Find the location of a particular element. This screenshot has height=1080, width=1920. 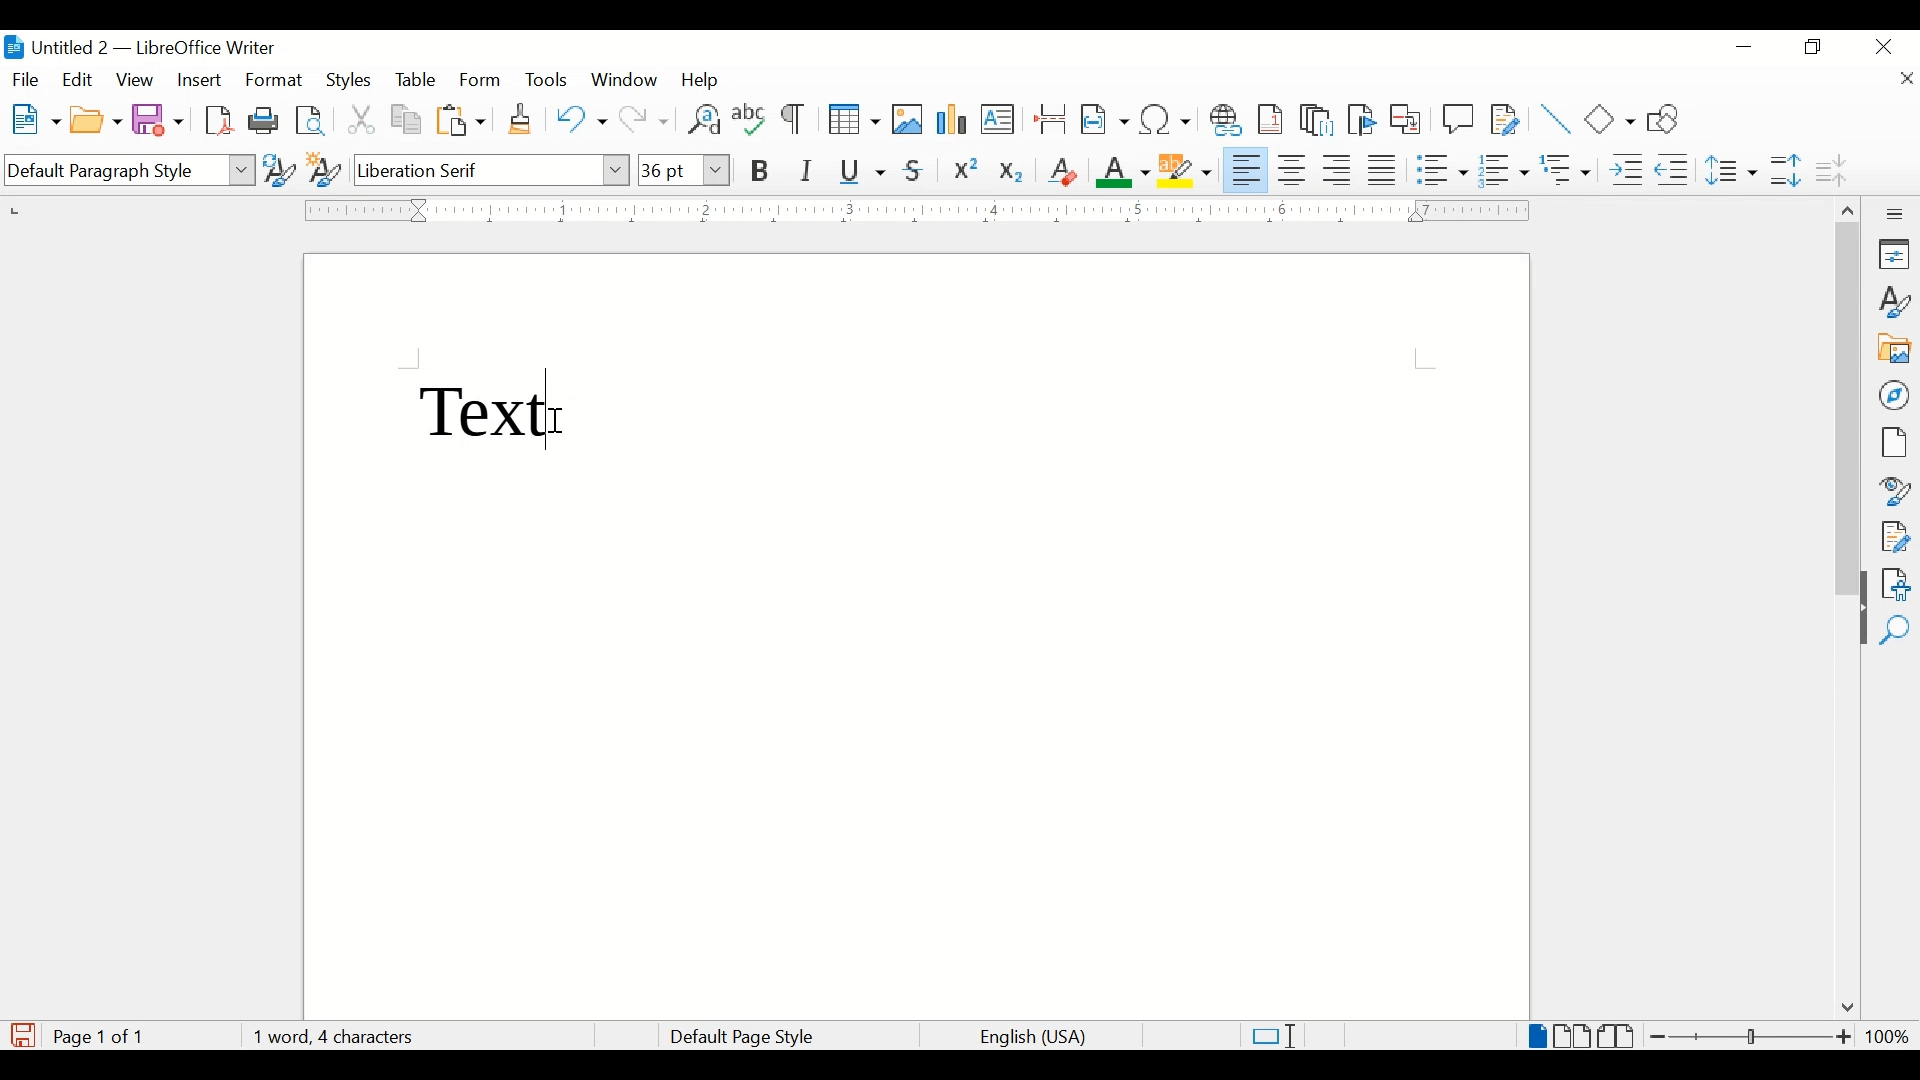

format is located at coordinates (275, 81).